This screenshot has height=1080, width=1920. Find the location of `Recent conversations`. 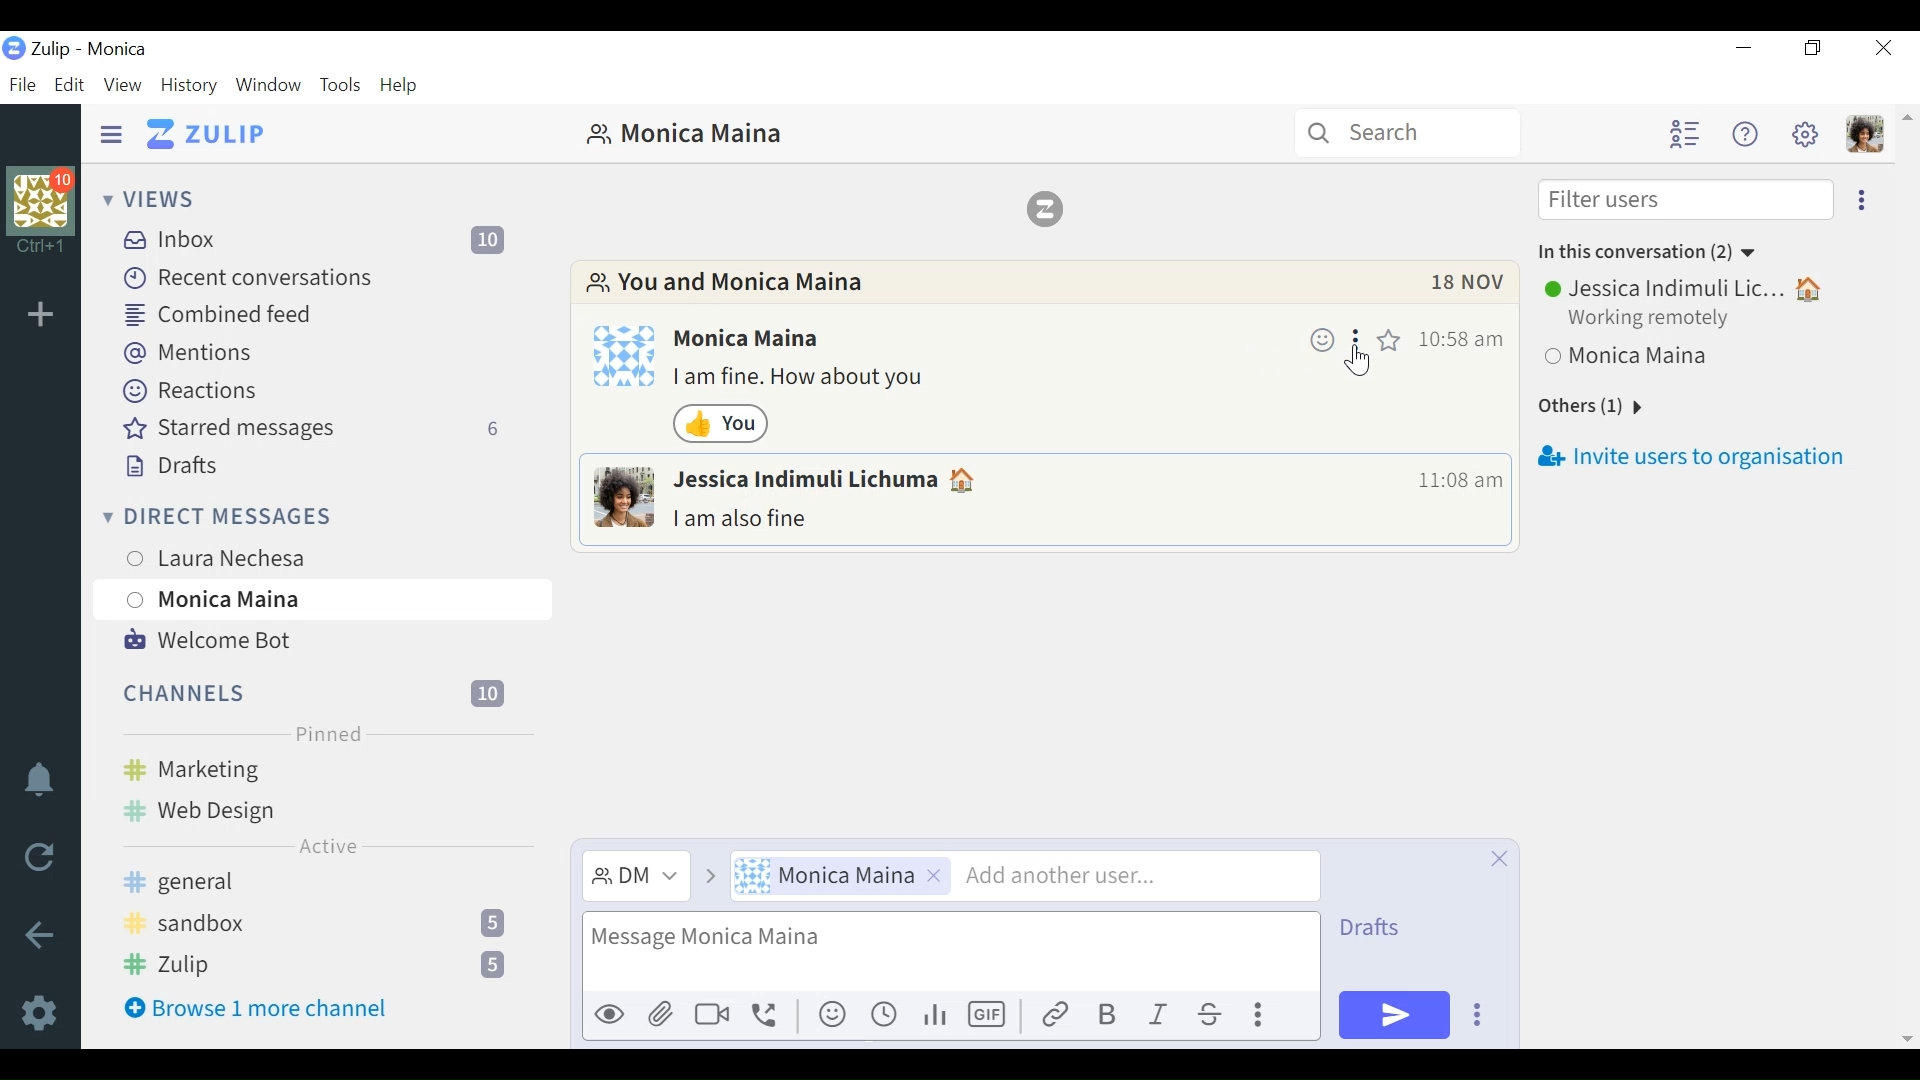

Recent conversations is located at coordinates (251, 276).